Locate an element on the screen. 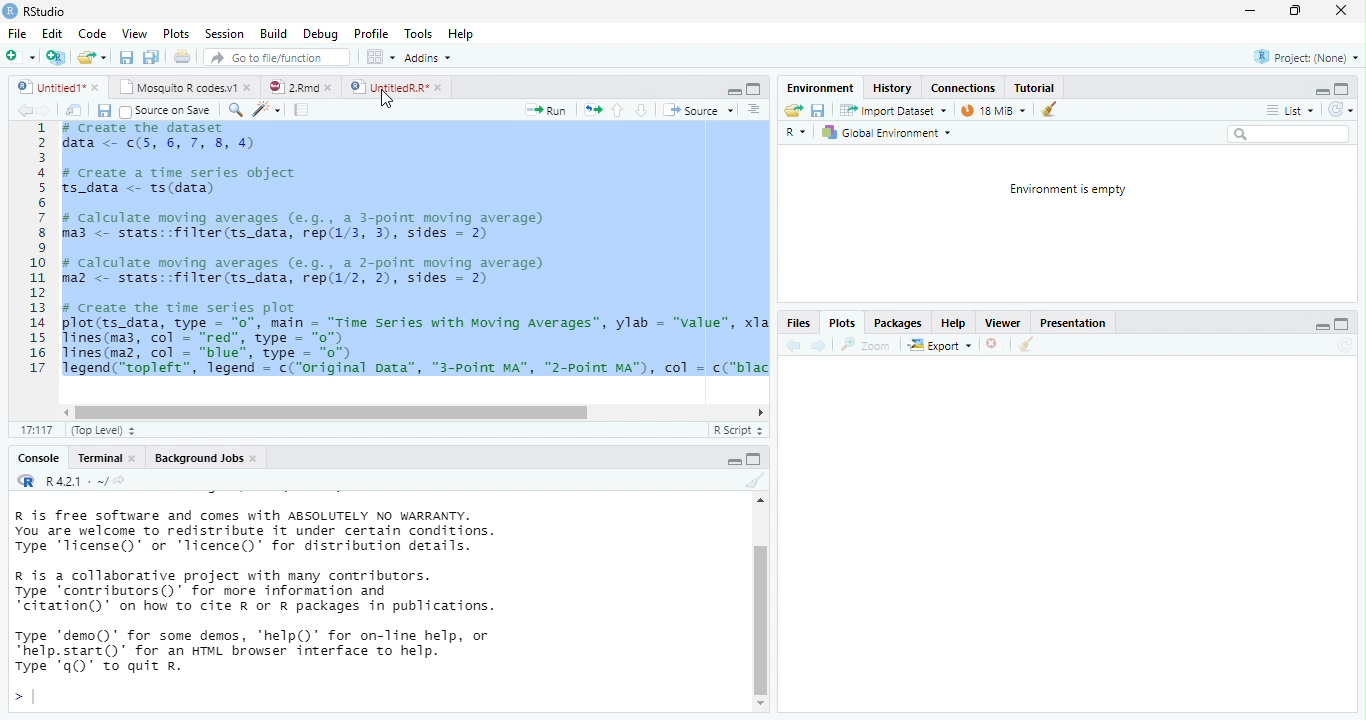  export is located at coordinates (939, 346).